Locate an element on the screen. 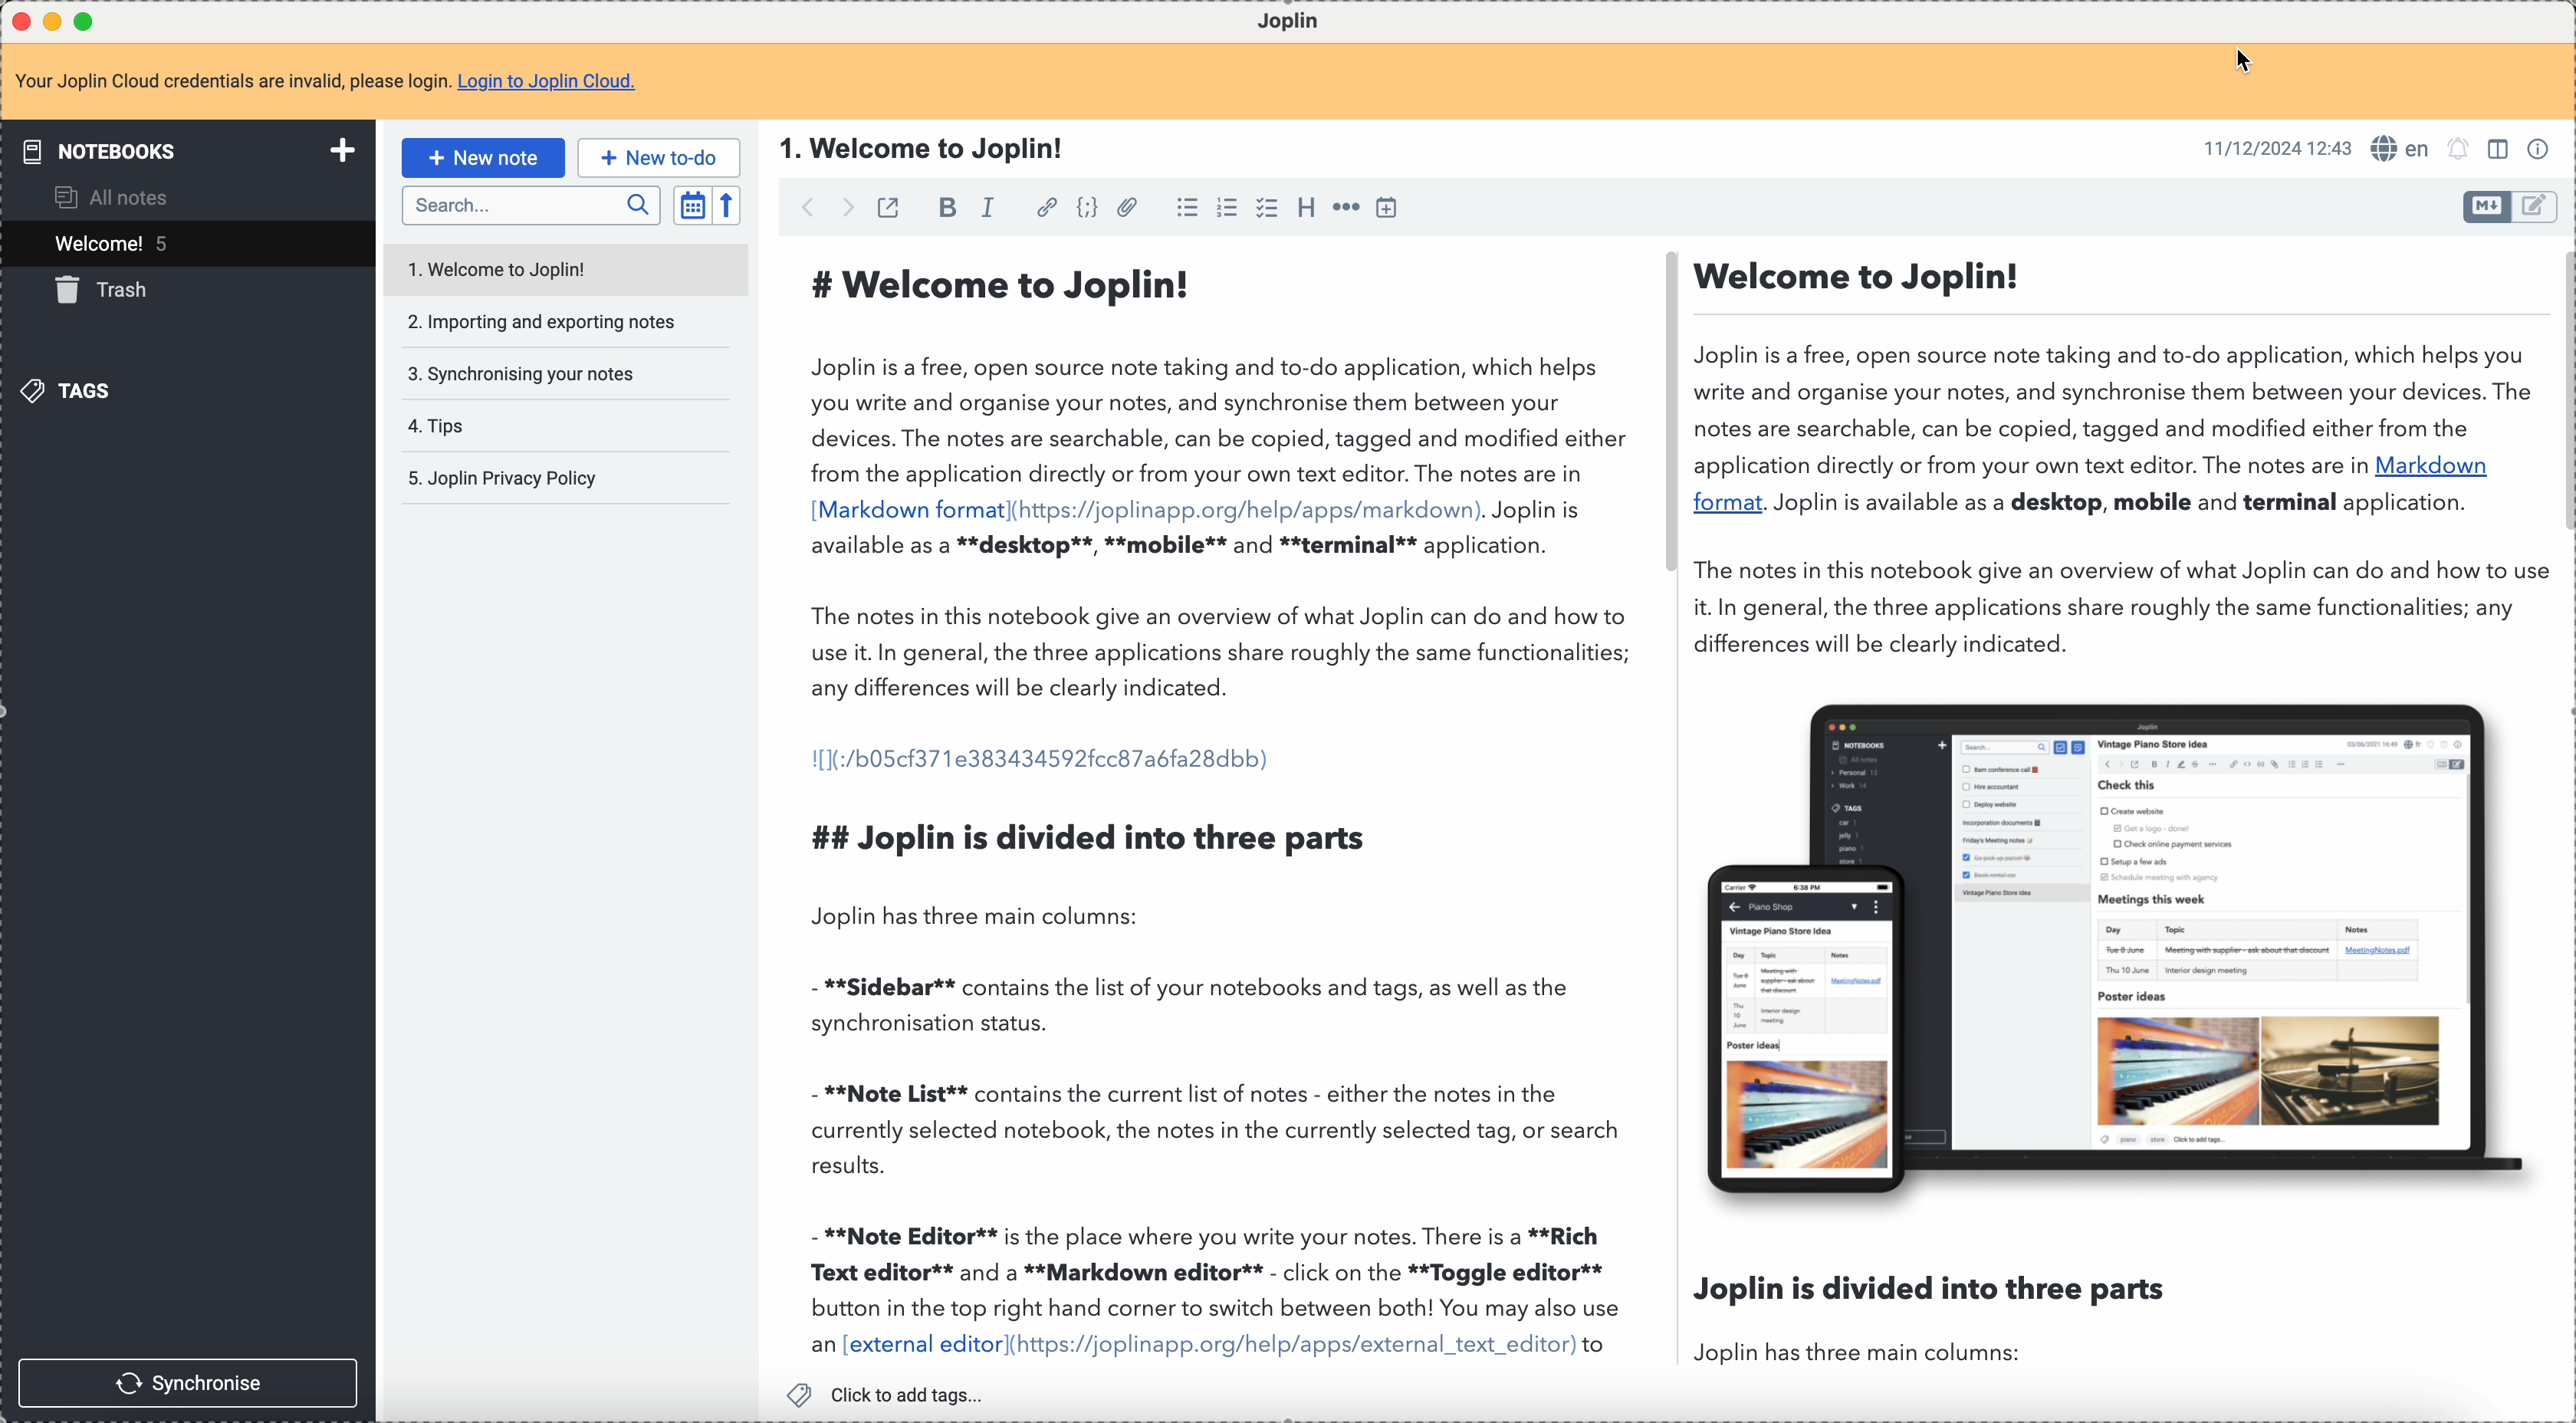 Image resolution: width=2576 pixels, height=1423 pixels. to is located at coordinates (1595, 1345).